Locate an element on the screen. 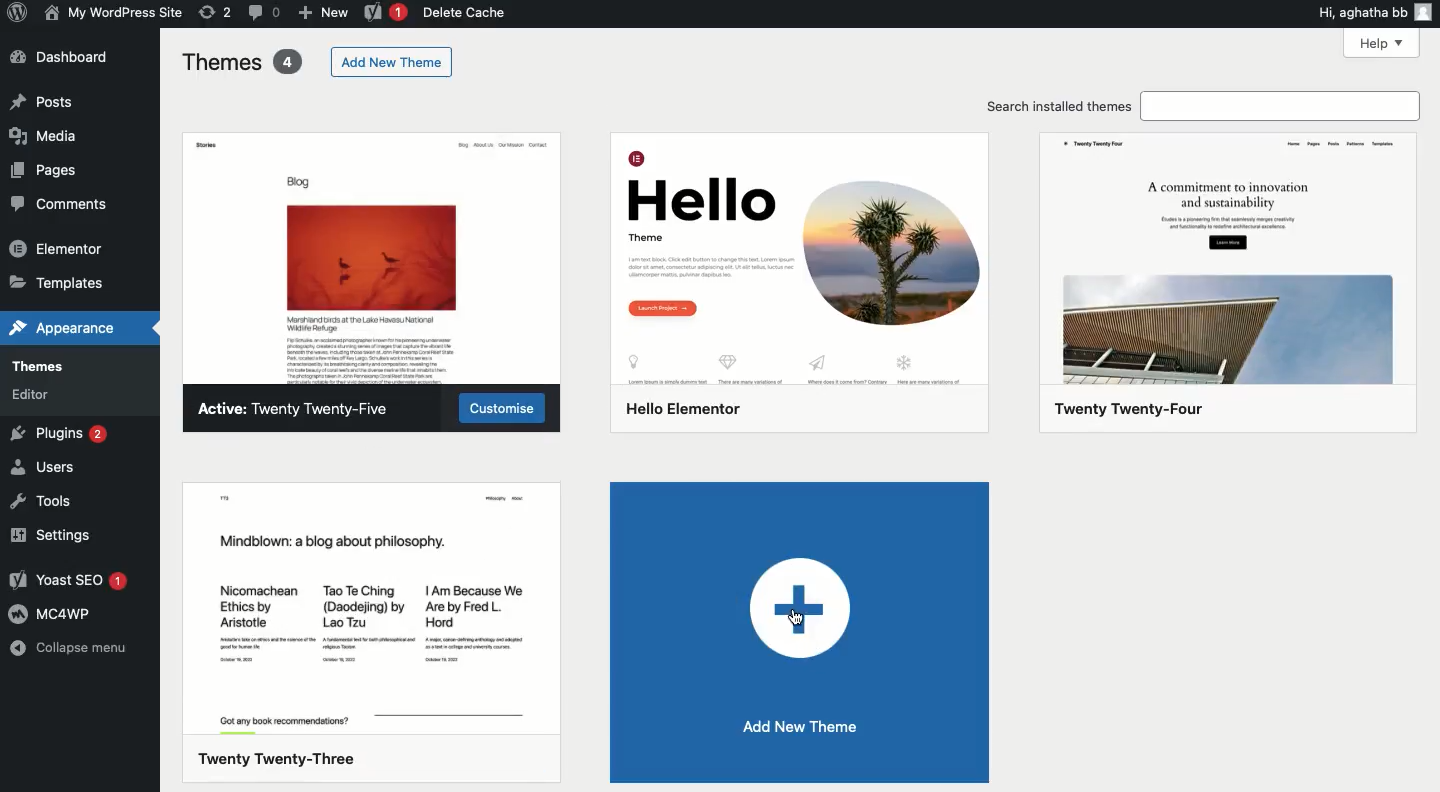 Image resolution: width=1440 pixels, height=792 pixels. New is located at coordinates (323, 14).